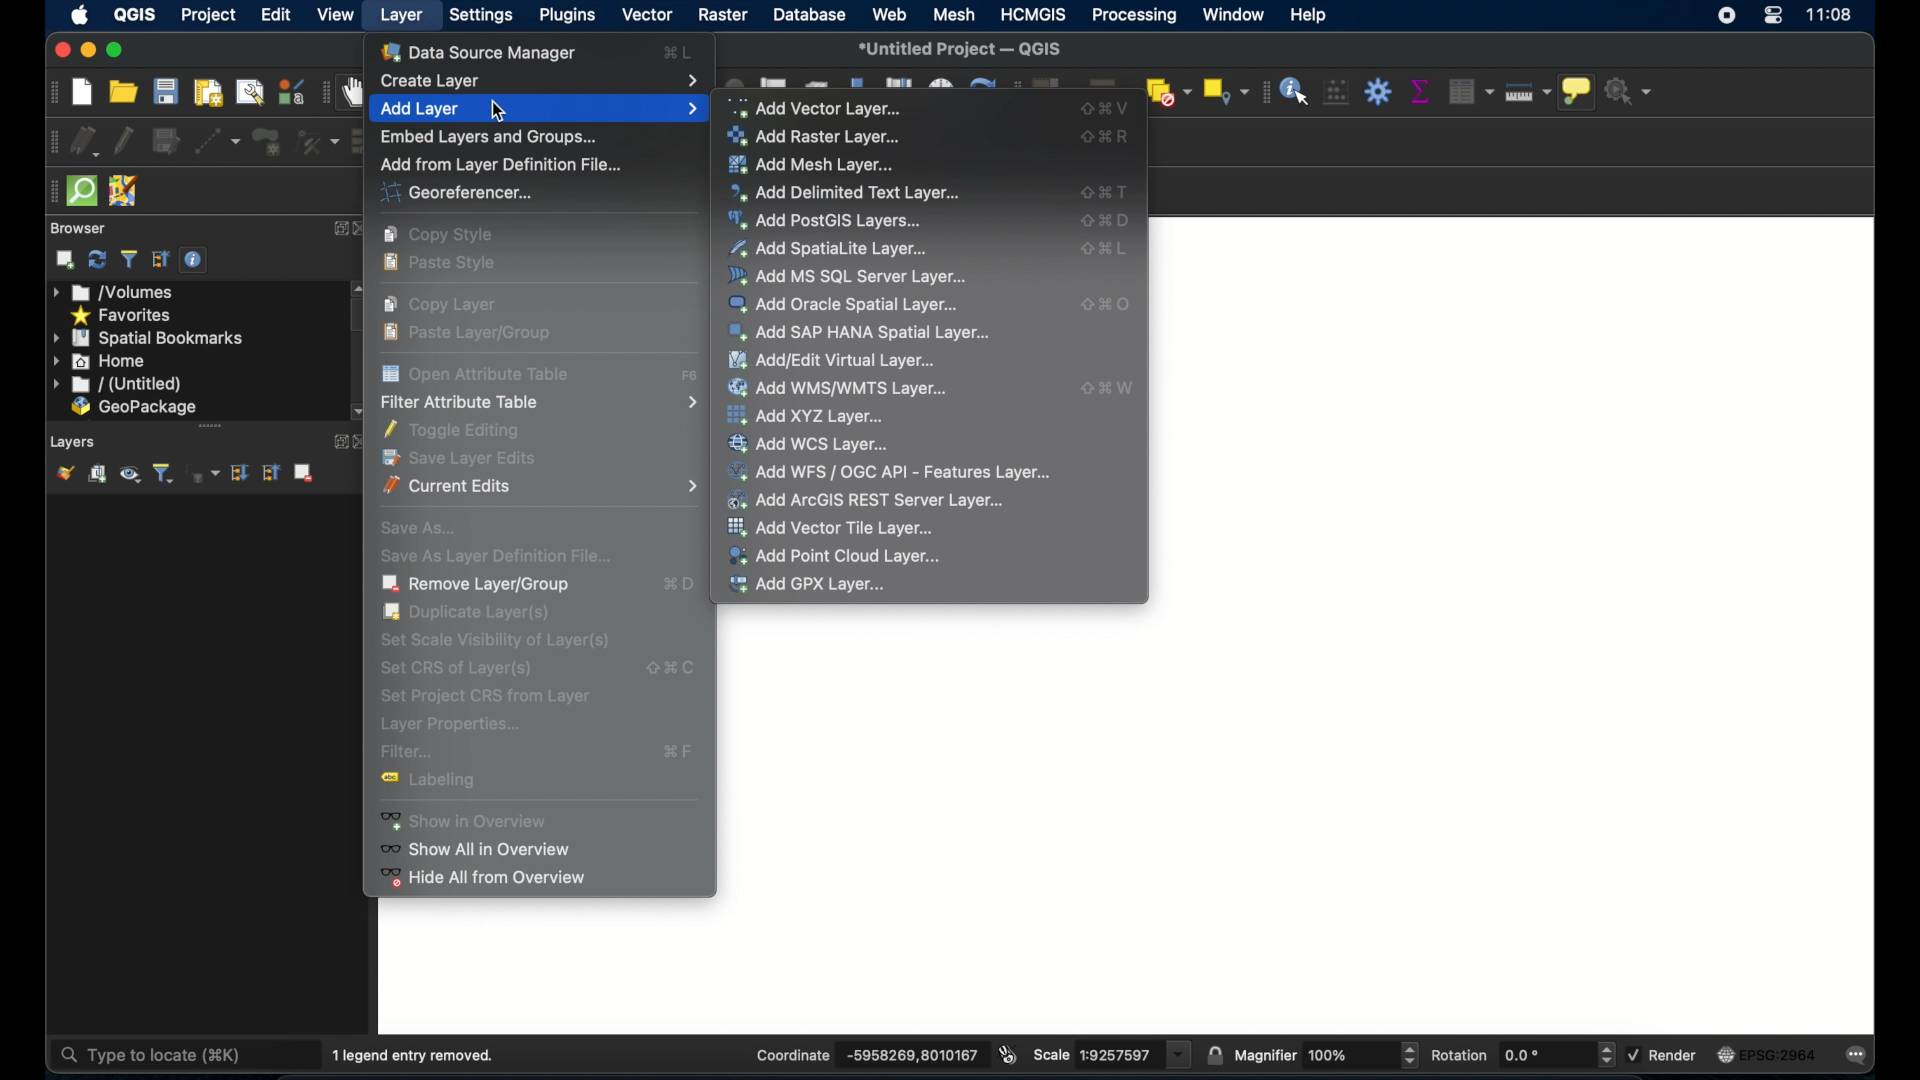 The width and height of the screenshot is (1920, 1080). What do you see at coordinates (357, 287) in the screenshot?
I see `scroll up arrow` at bounding box center [357, 287].